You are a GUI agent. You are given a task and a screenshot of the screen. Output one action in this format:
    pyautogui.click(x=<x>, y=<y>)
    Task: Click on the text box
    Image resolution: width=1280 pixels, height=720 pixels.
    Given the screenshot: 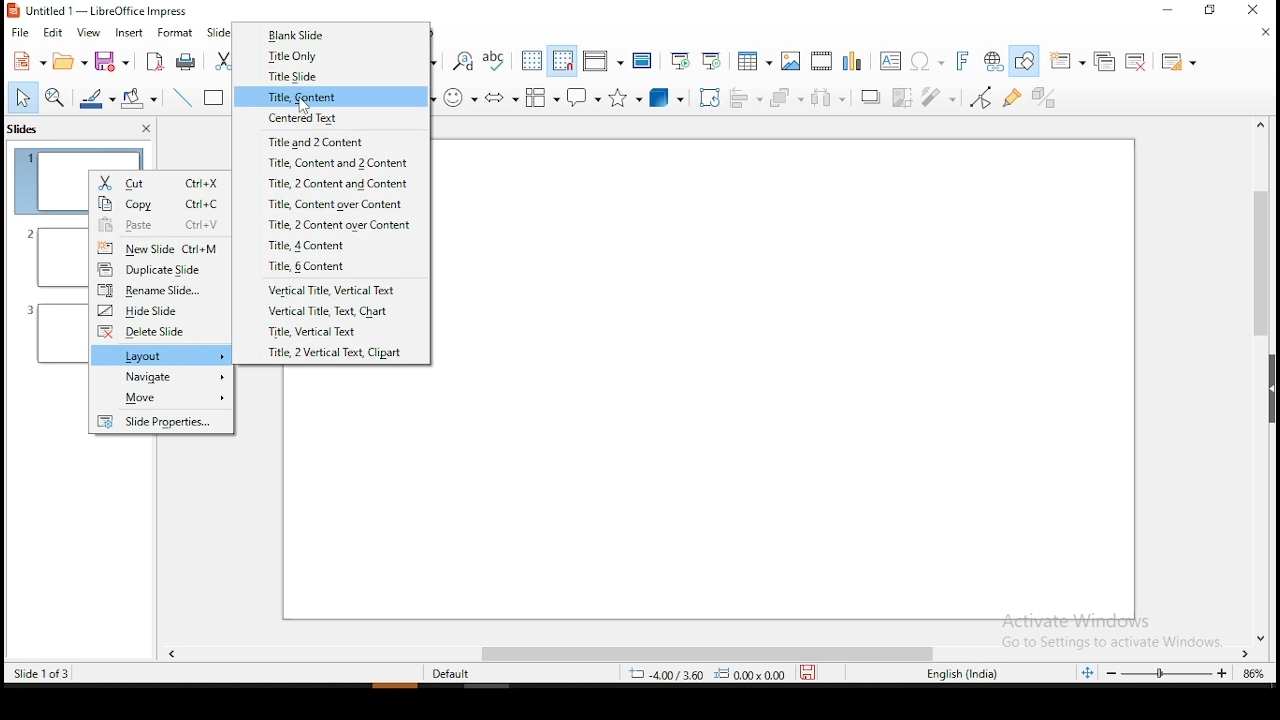 What is the action you would take?
    pyautogui.click(x=891, y=60)
    